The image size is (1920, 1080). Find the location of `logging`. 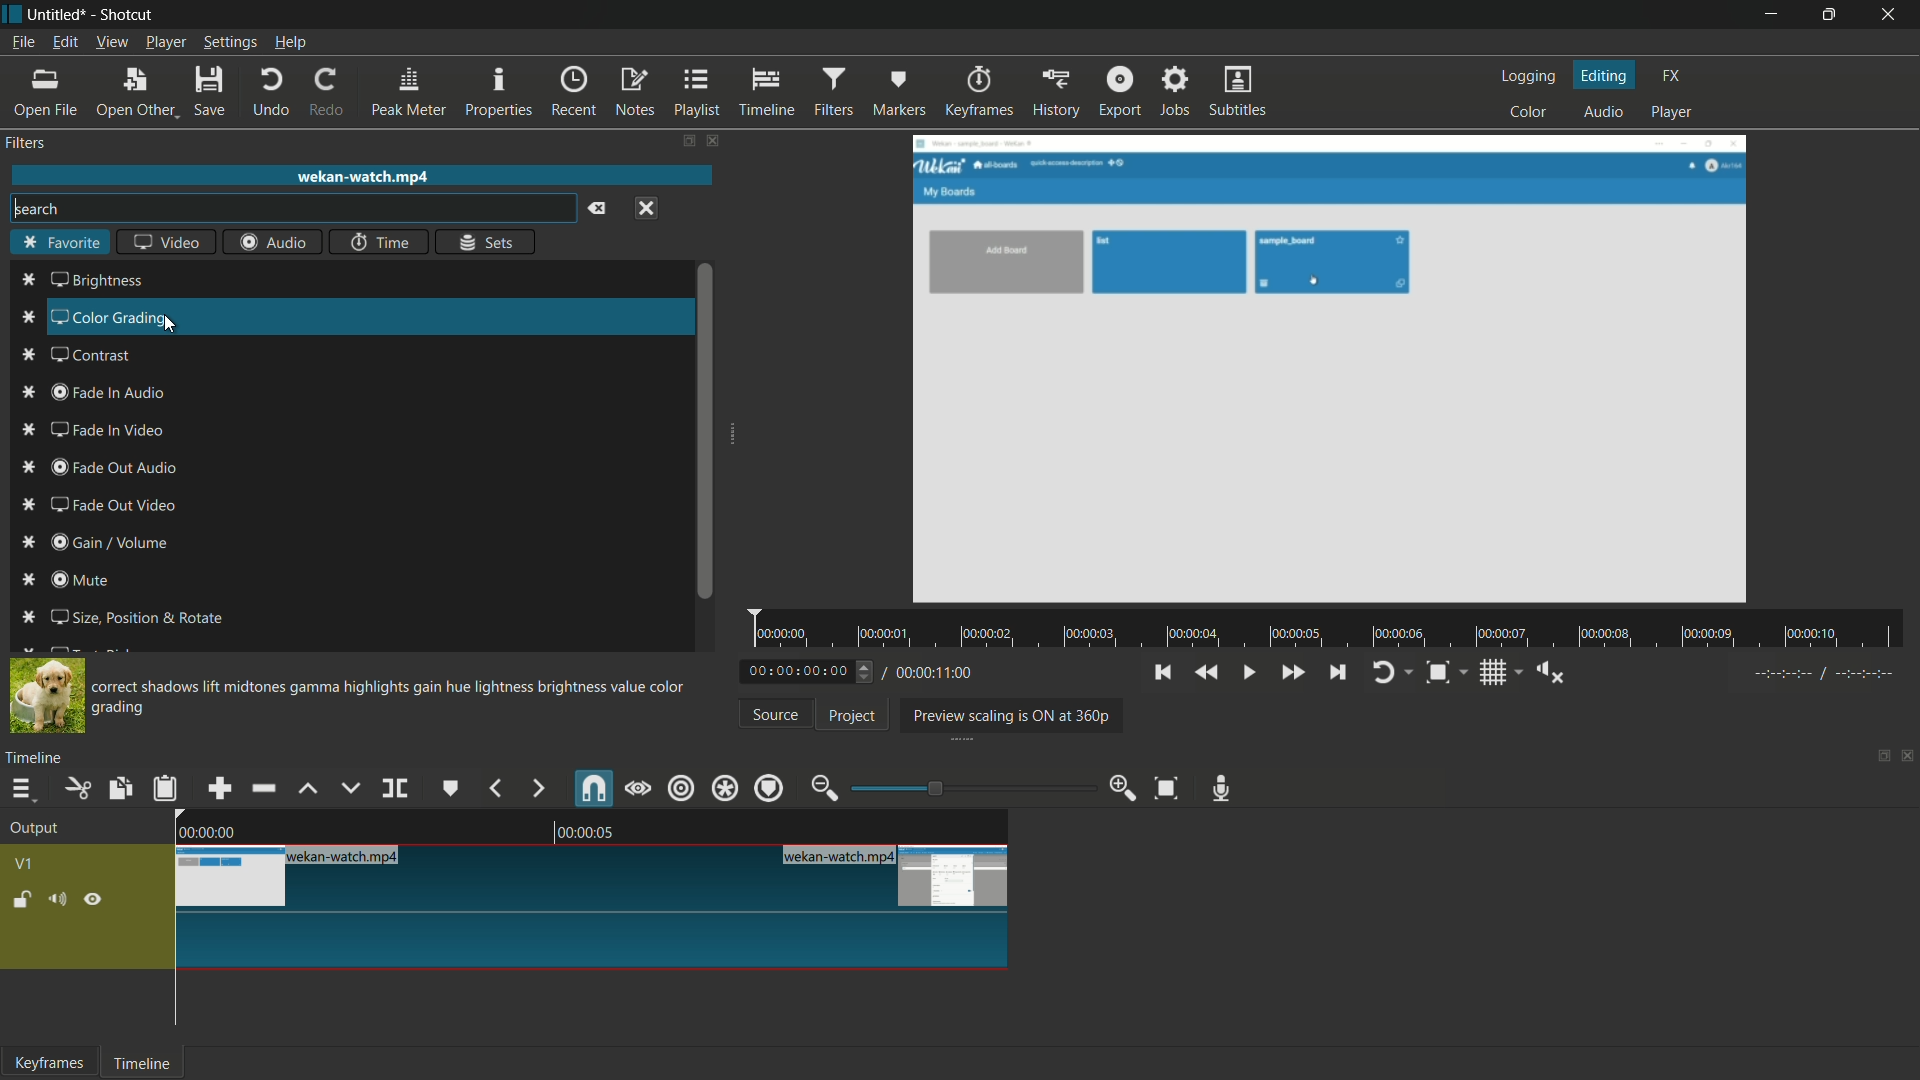

logging is located at coordinates (1526, 77).